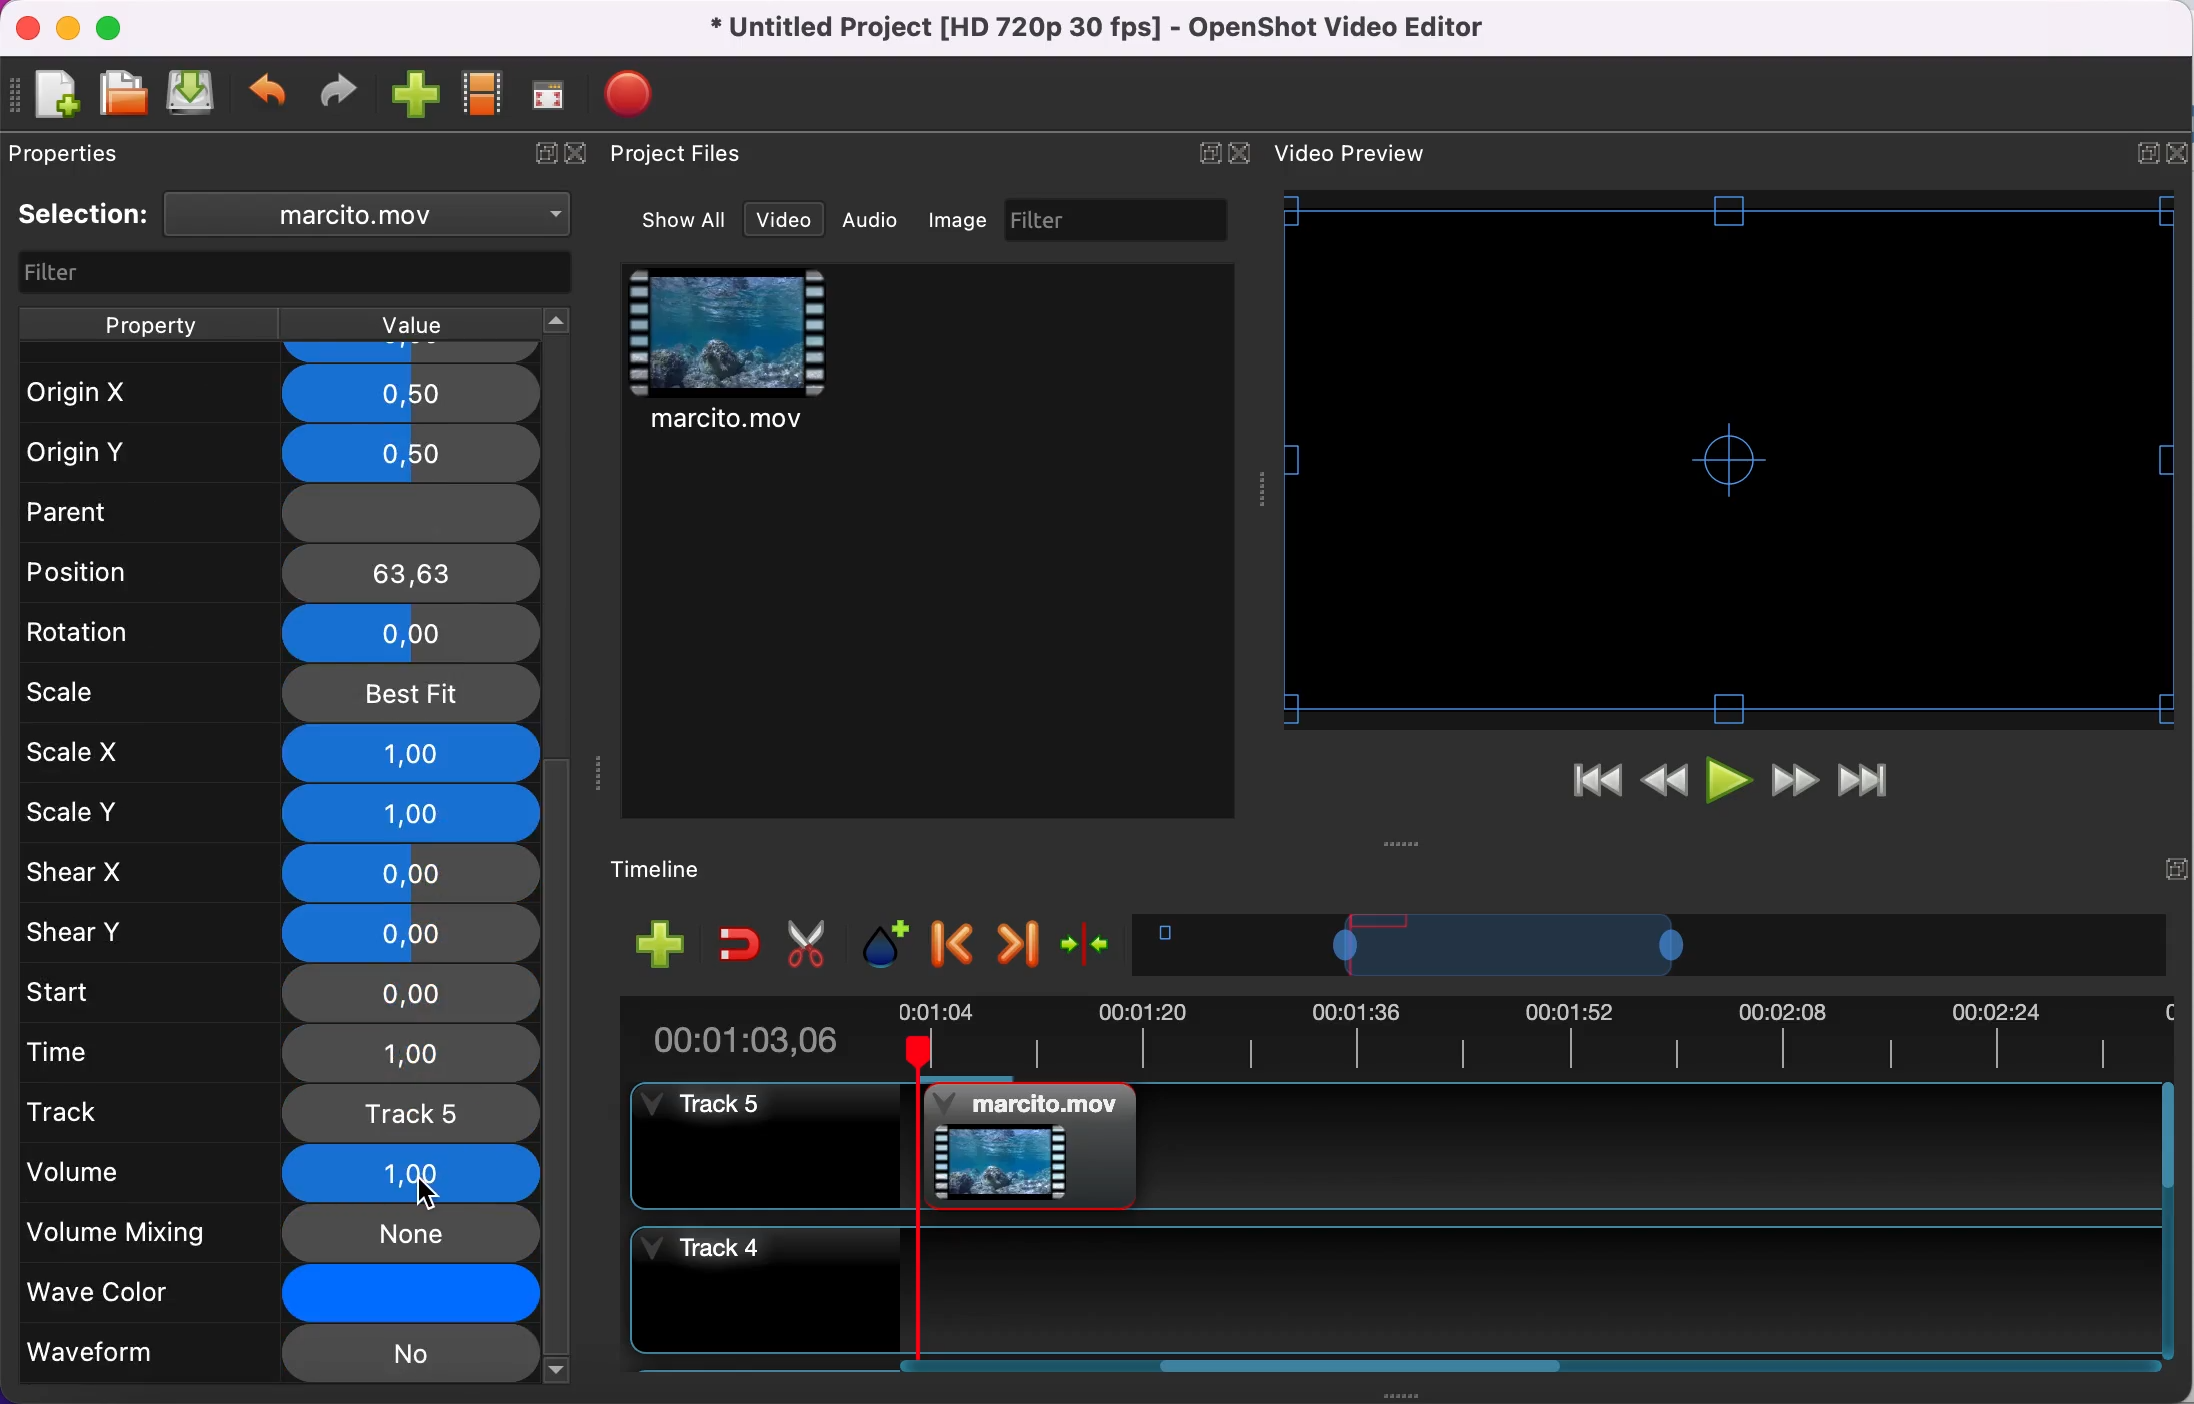 The image size is (2194, 1404). Describe the element at coordinates (1104, 29) in the screenshot. I see `title` at that location.